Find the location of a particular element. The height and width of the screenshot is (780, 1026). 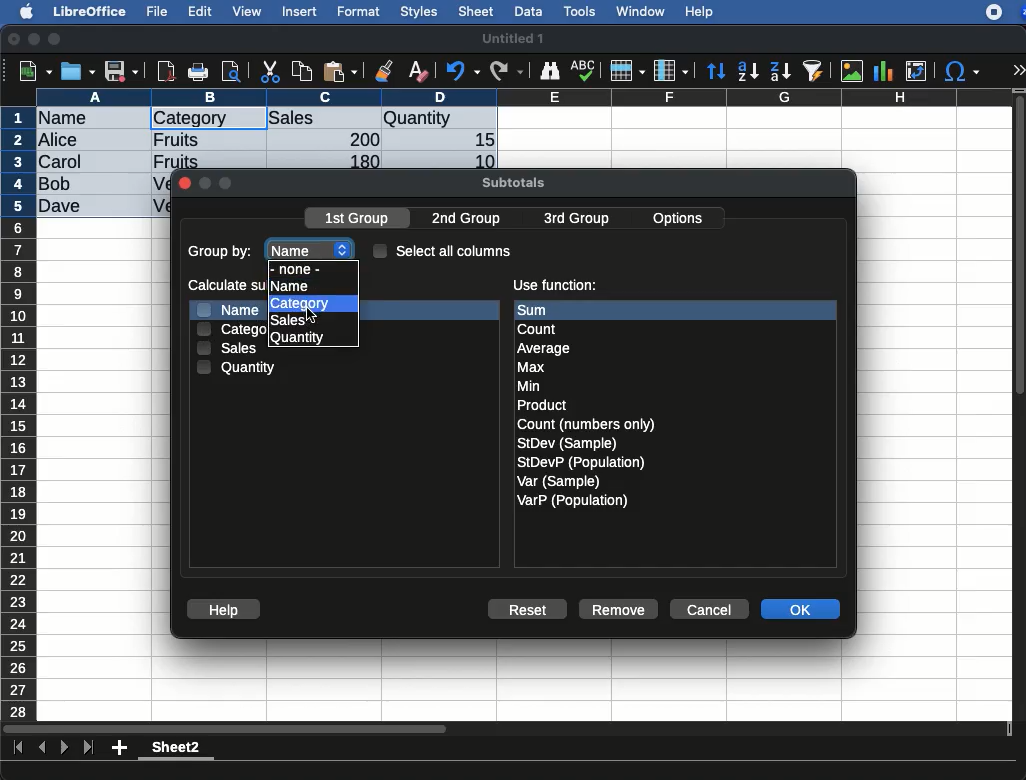

200 is located at coordinates (359, 139).